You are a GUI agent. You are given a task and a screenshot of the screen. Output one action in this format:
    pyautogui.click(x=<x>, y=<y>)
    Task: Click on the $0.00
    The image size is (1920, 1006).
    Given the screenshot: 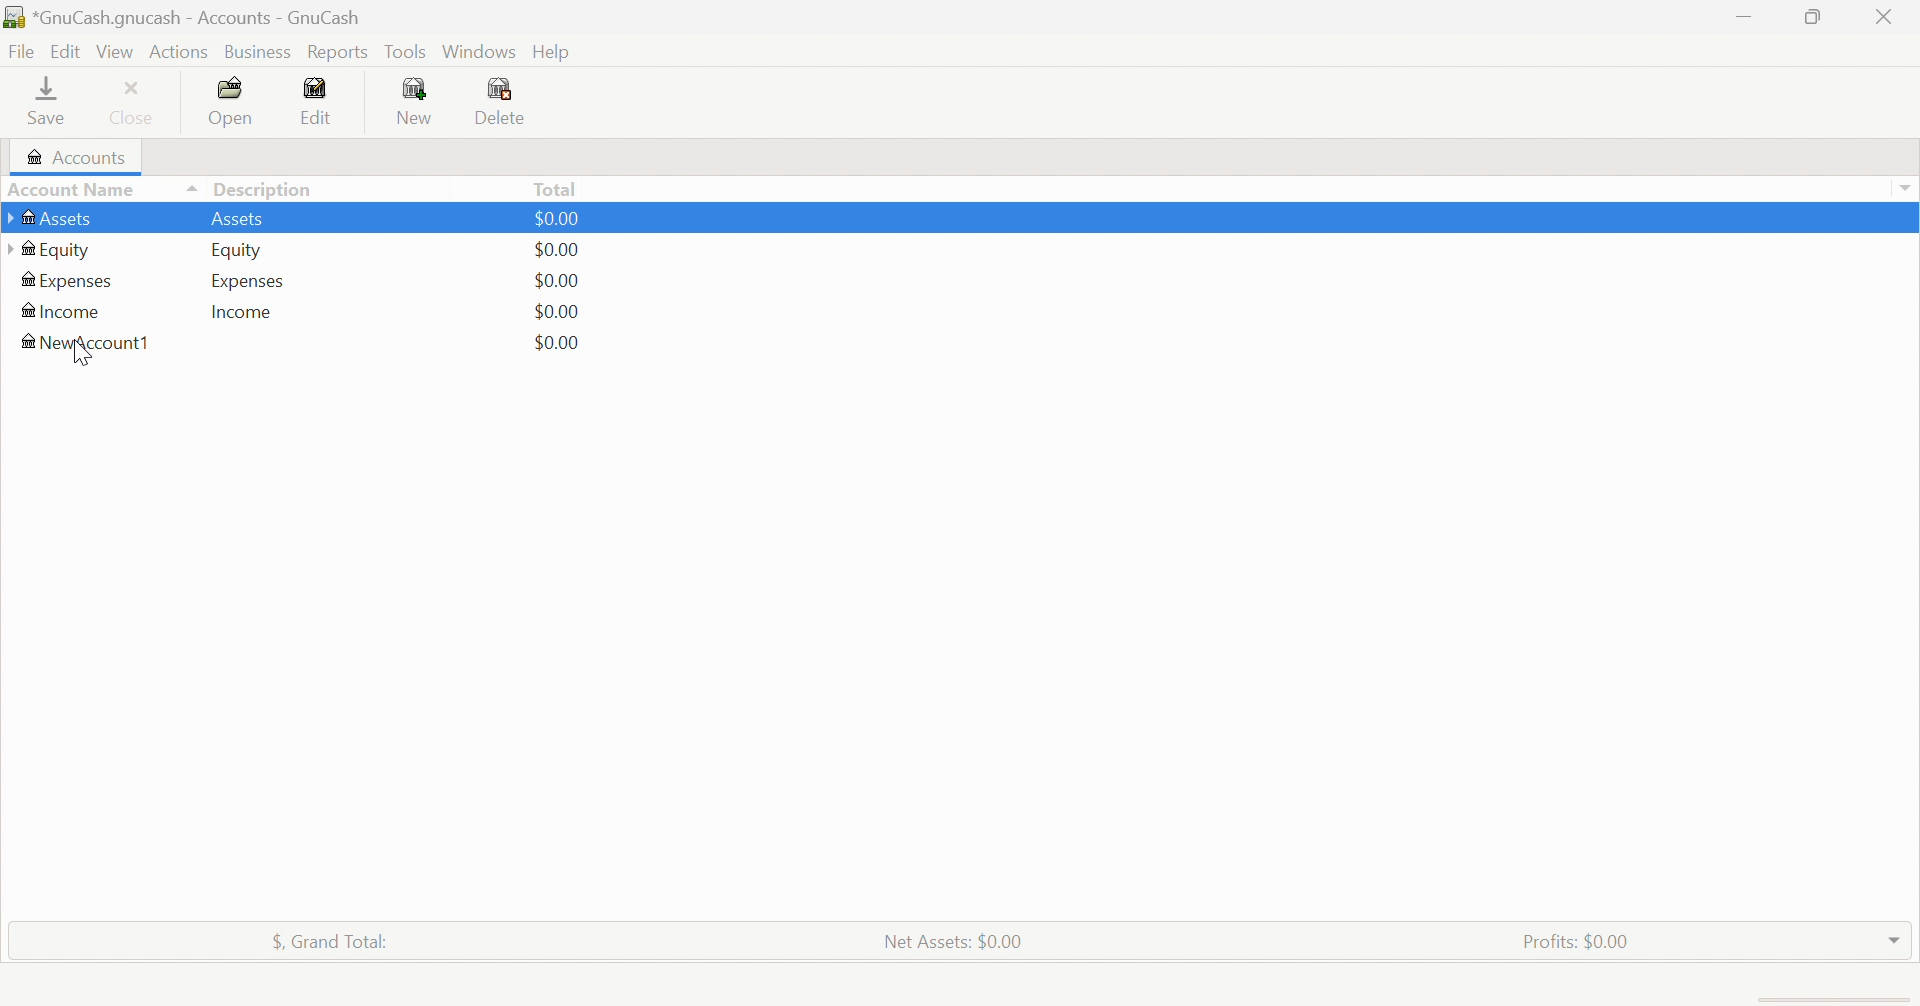 What is the action you would take?
    pyautogui.click(x=563, y=218)
    